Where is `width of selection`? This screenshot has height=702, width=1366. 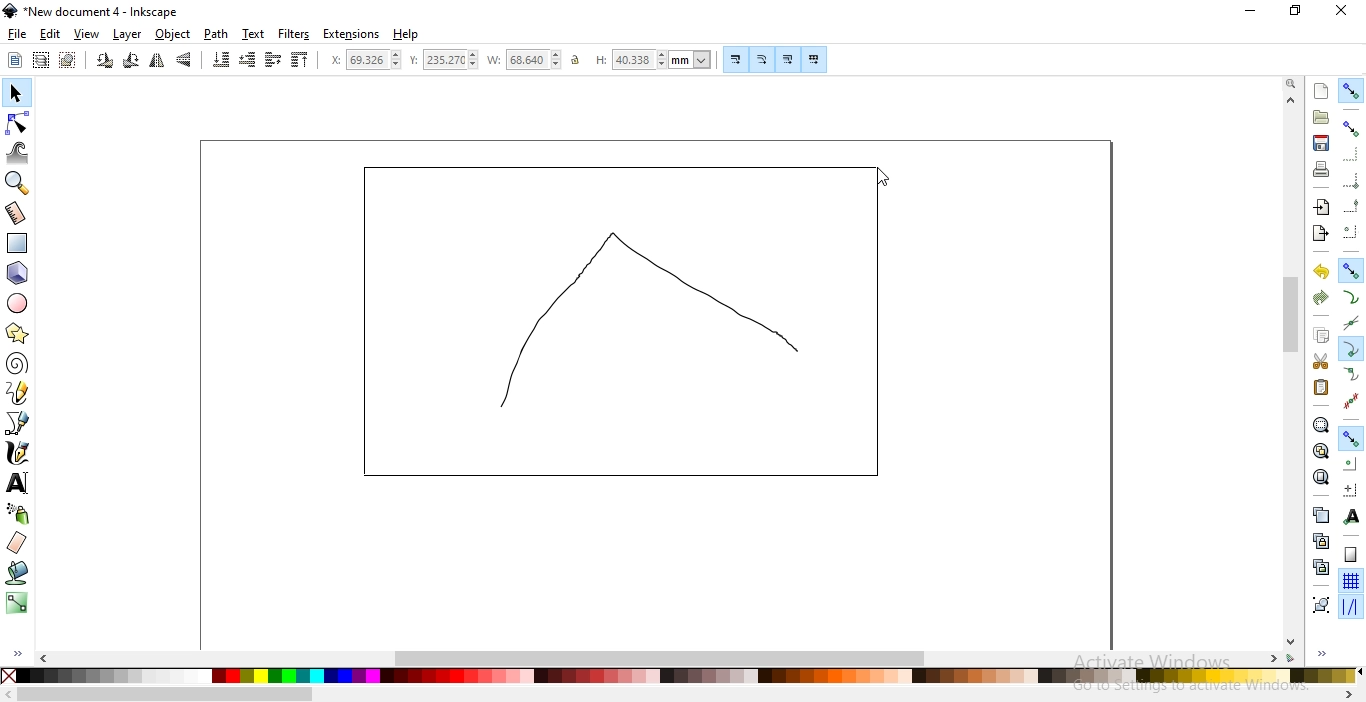
width of selection is located at coordinates (524, 60).